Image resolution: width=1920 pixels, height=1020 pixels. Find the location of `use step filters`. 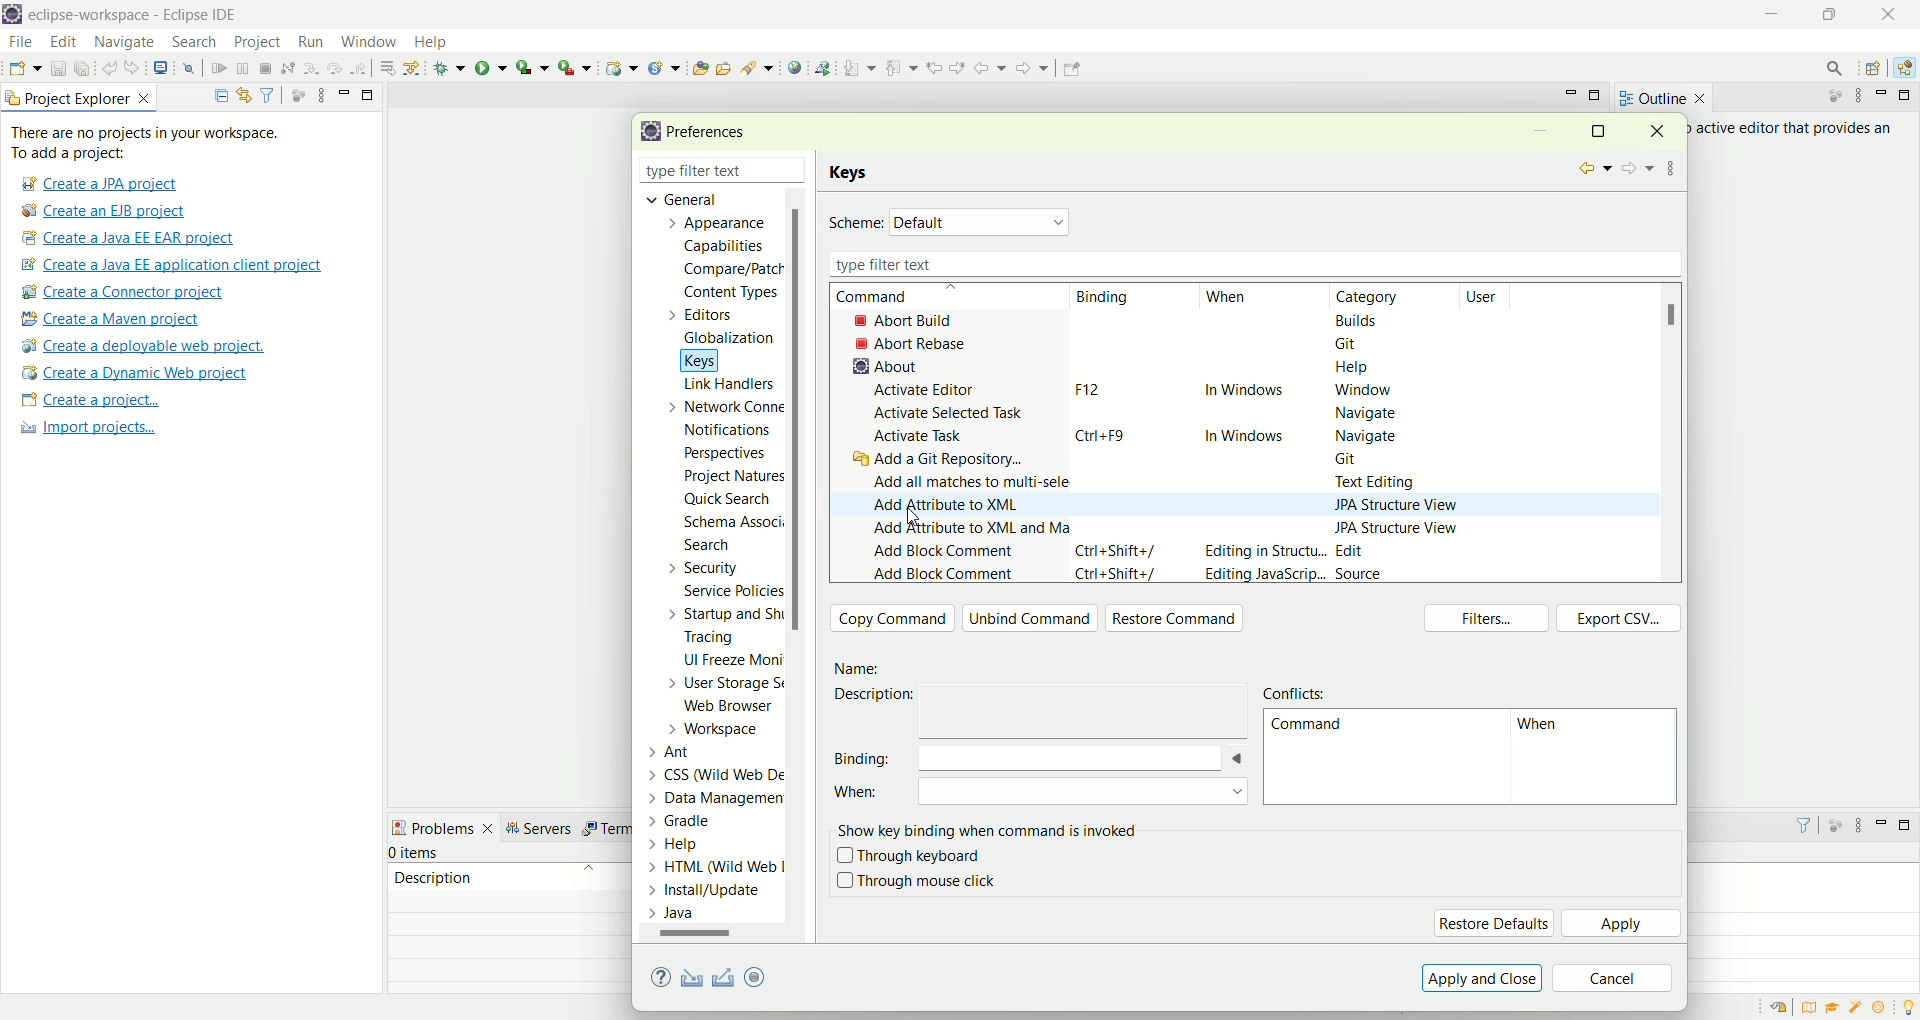

use step filters is located at coordinates (413, 67).